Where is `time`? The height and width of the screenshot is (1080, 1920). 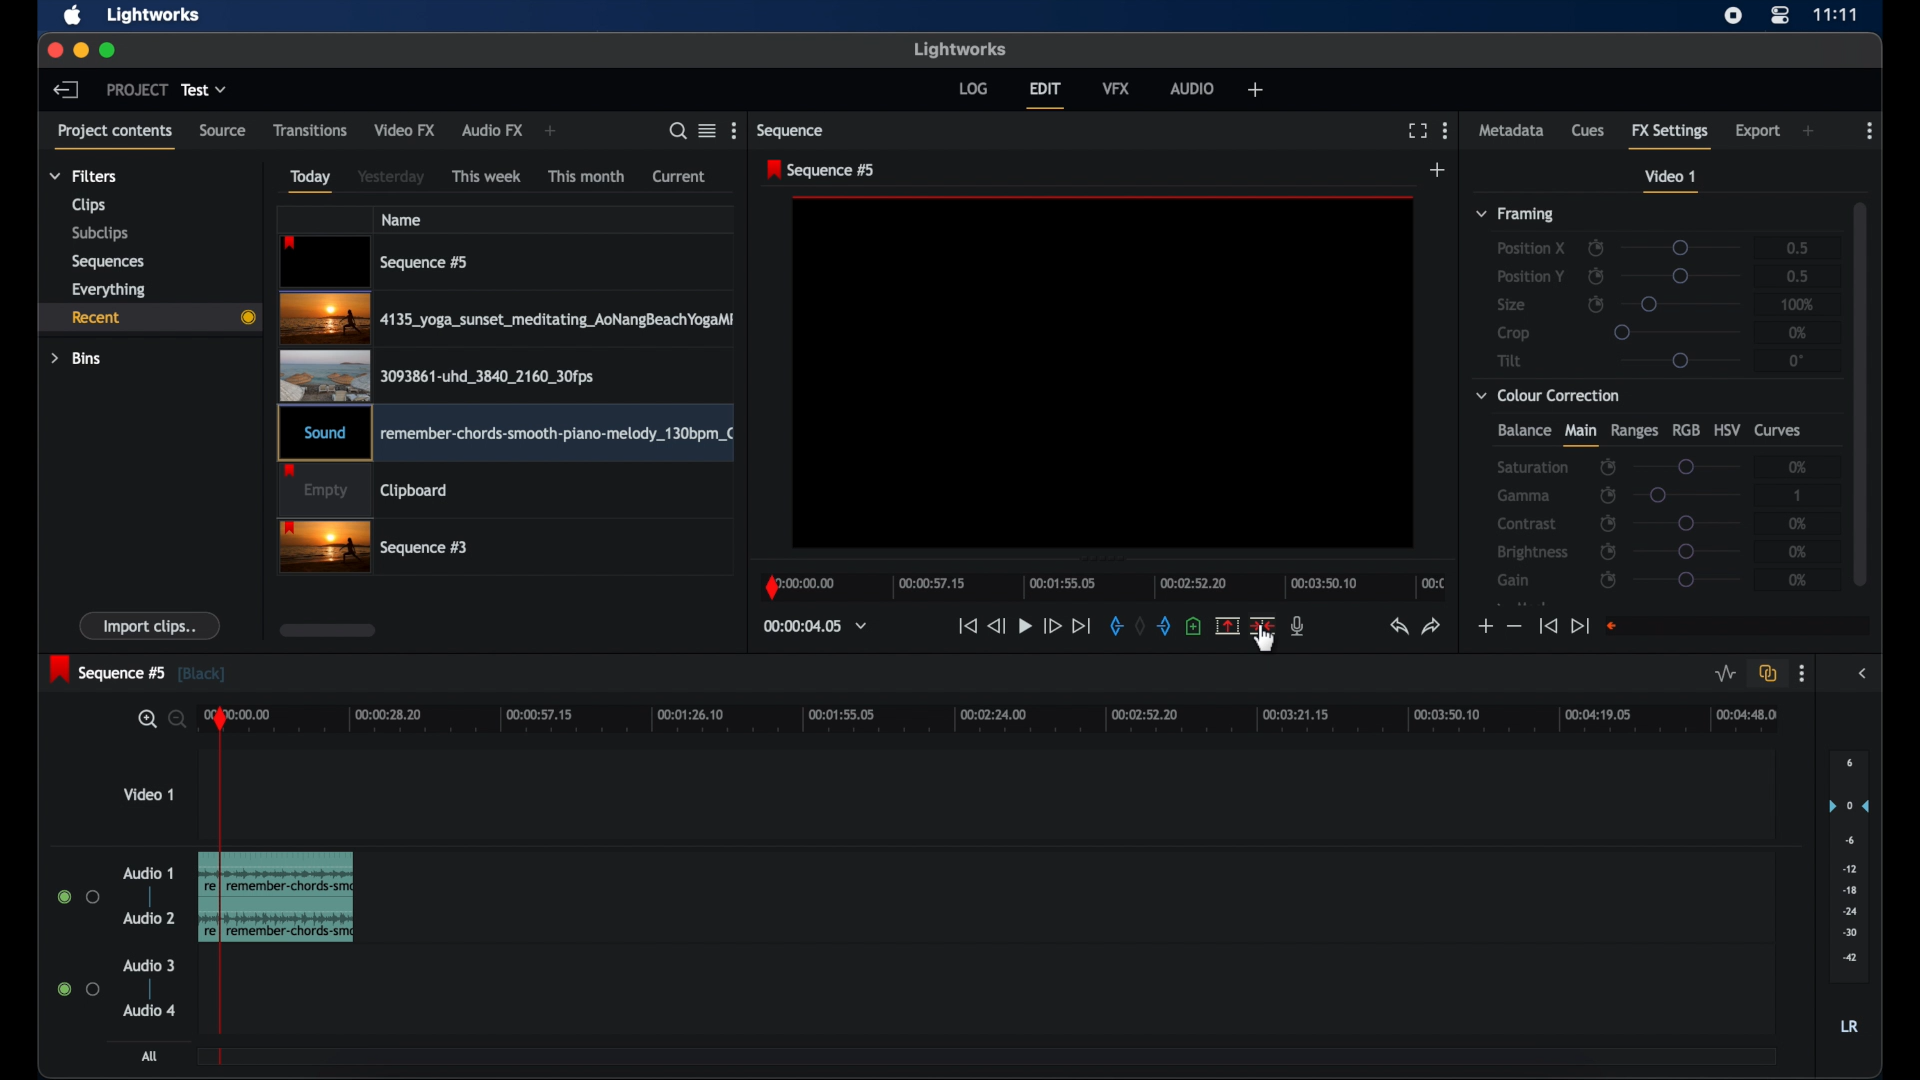
time is located at coordinates (1836, 15).